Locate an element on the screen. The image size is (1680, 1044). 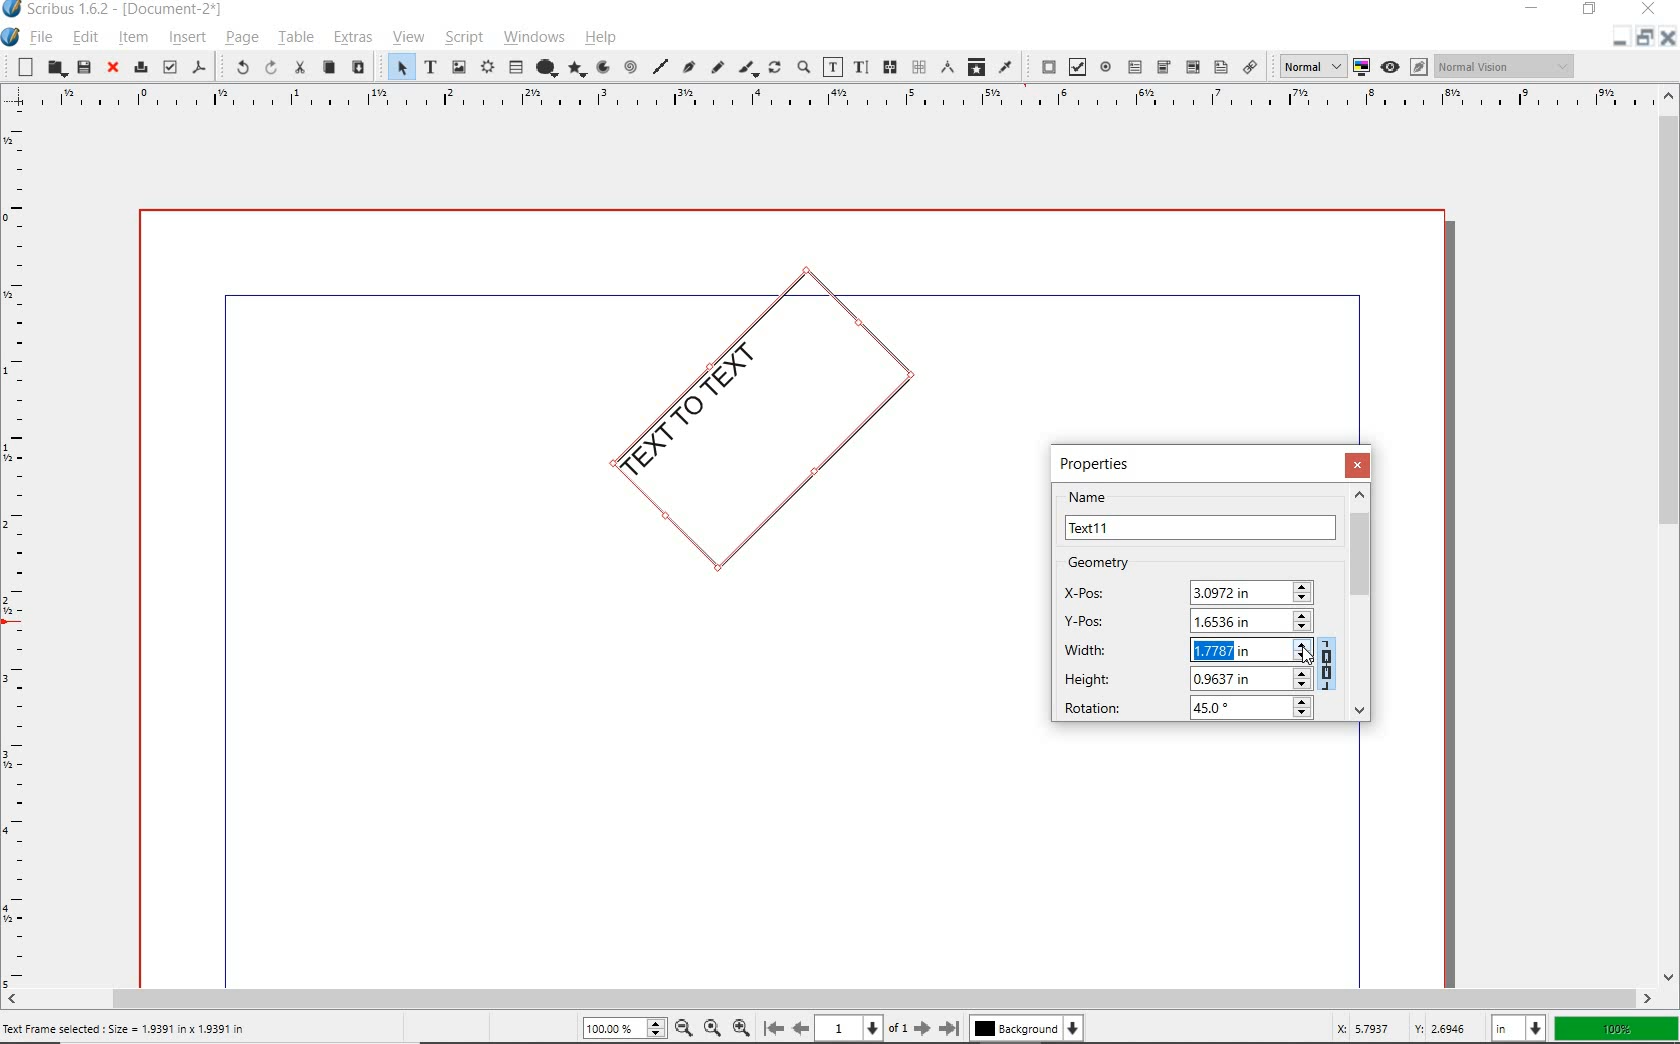
TEXT ROTATED AND SCALED is located at coordinates (732, 435).